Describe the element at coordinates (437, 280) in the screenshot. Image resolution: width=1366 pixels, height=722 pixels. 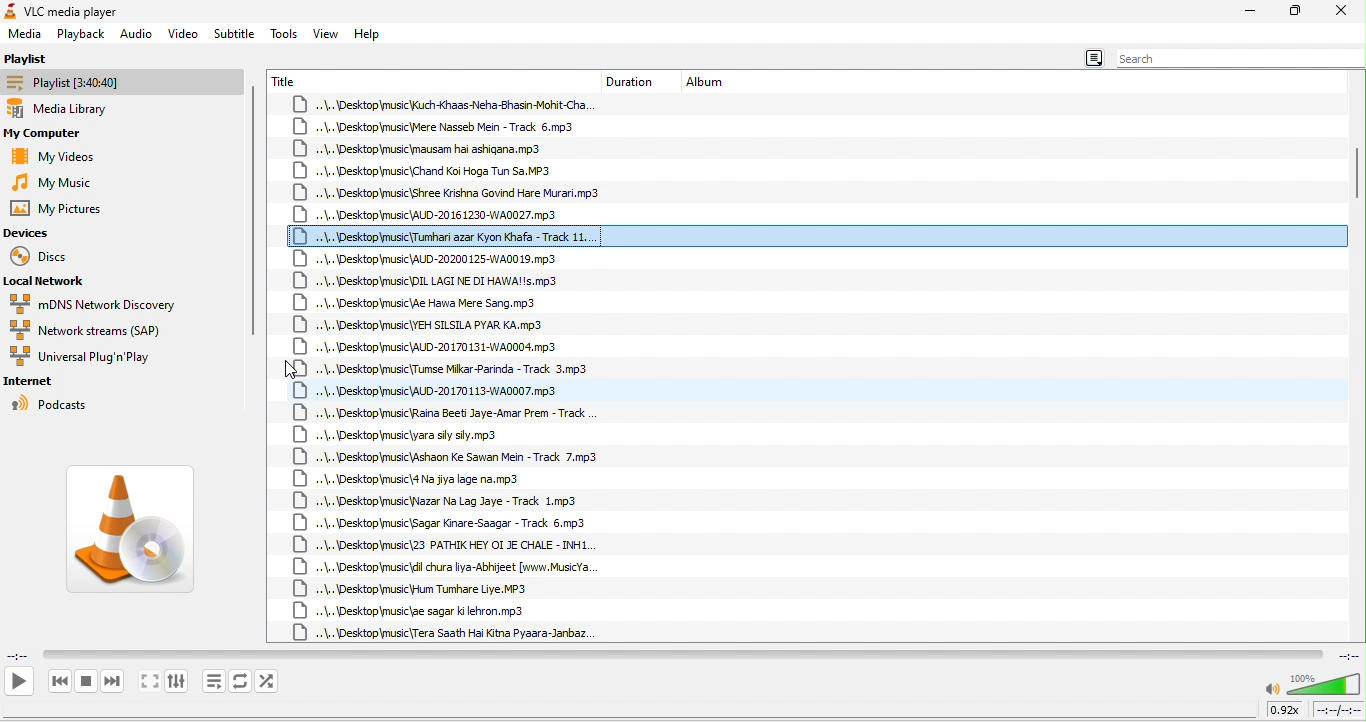
I see `..\.. \Desktop\music\DIL LAGI NE DI HAWA!!s.mp3` at that location.